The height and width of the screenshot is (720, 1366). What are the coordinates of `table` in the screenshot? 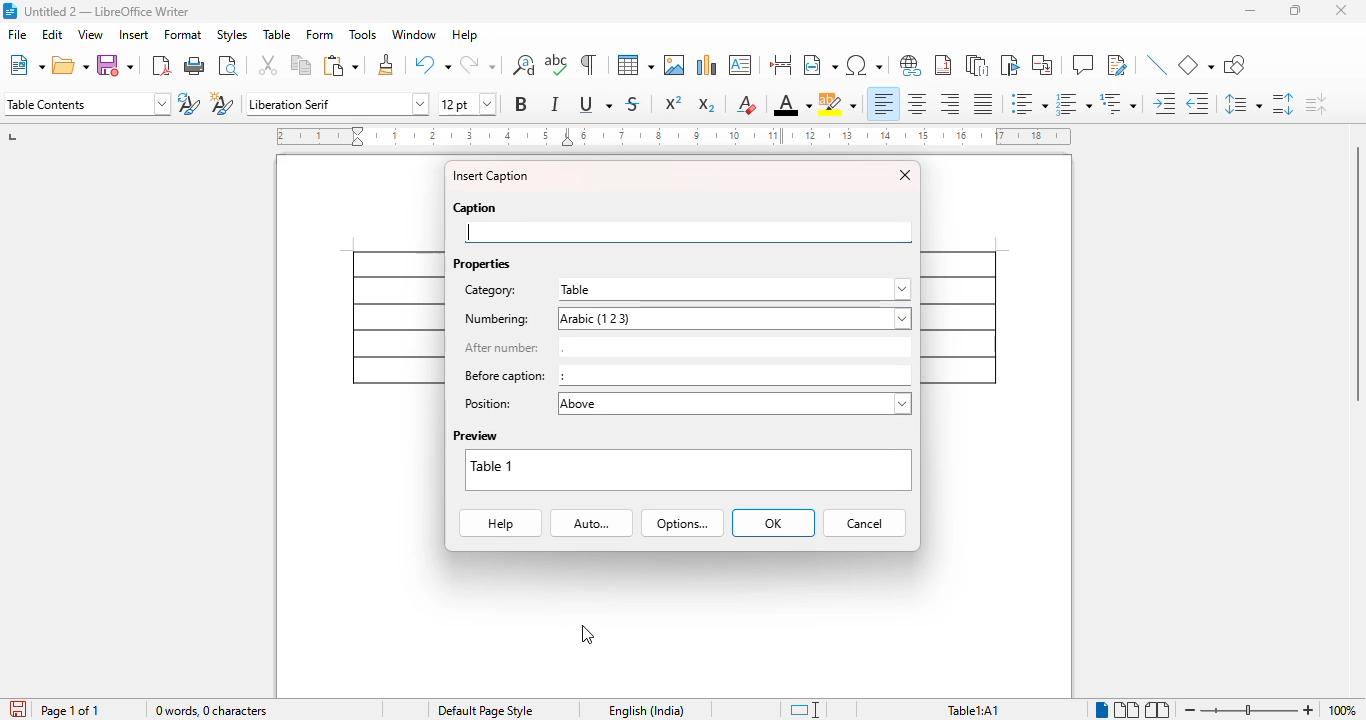 It's located at (277, 34).